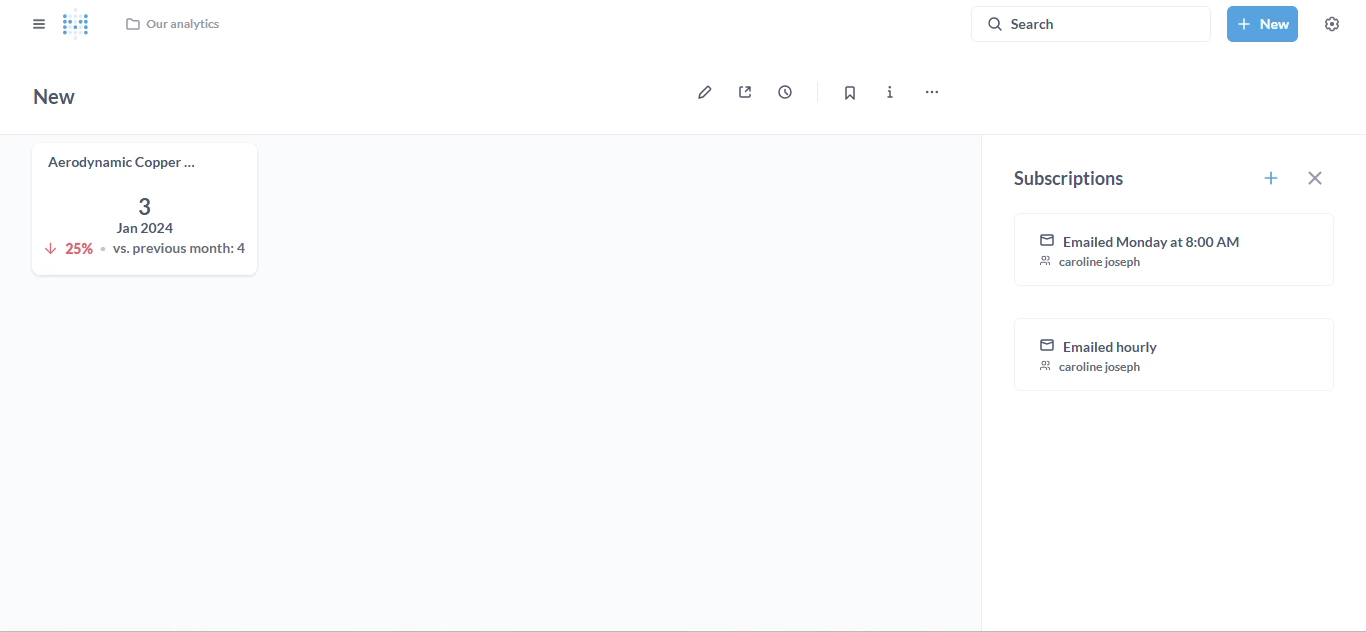 The image size is (1366, 632). I want to click on set up a new schedule, so click(1270, 177).